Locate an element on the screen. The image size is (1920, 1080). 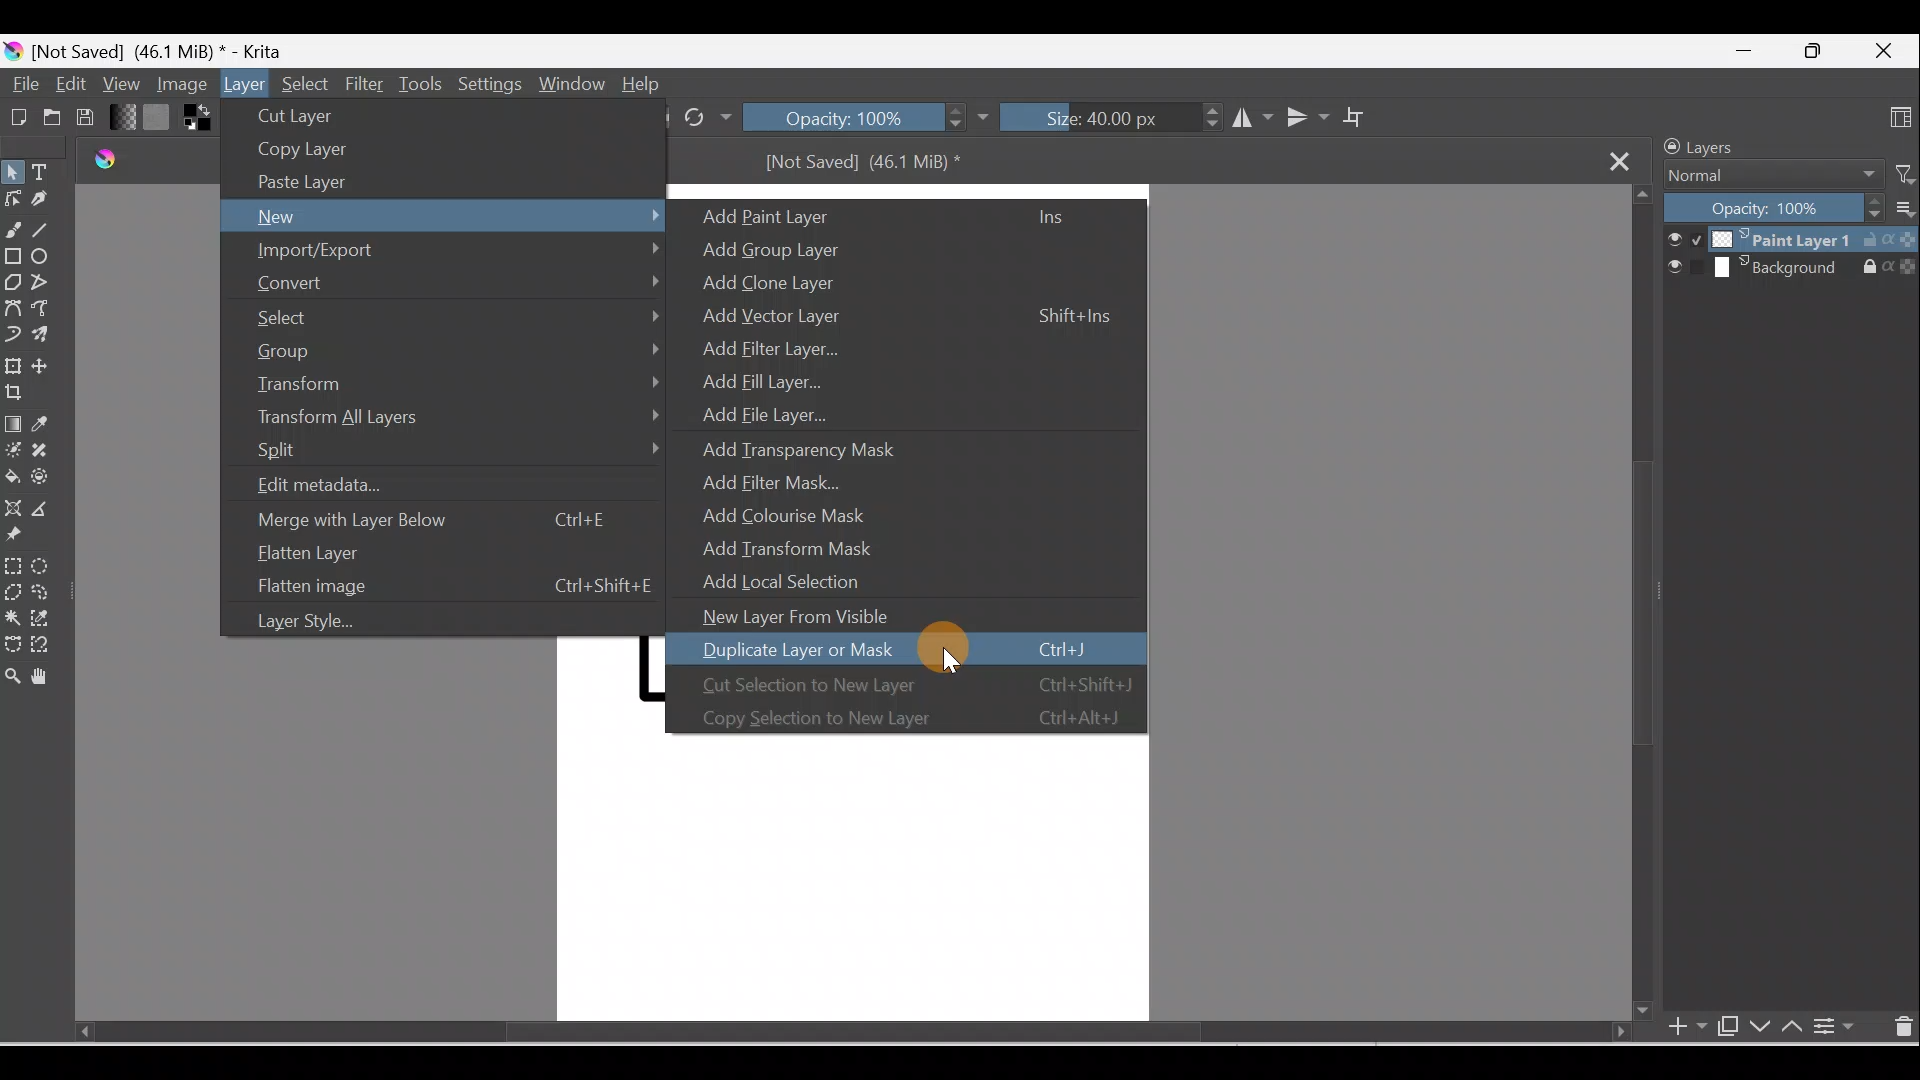
Add vector layer  Shift+Ins is located at coordinates (897, 319).